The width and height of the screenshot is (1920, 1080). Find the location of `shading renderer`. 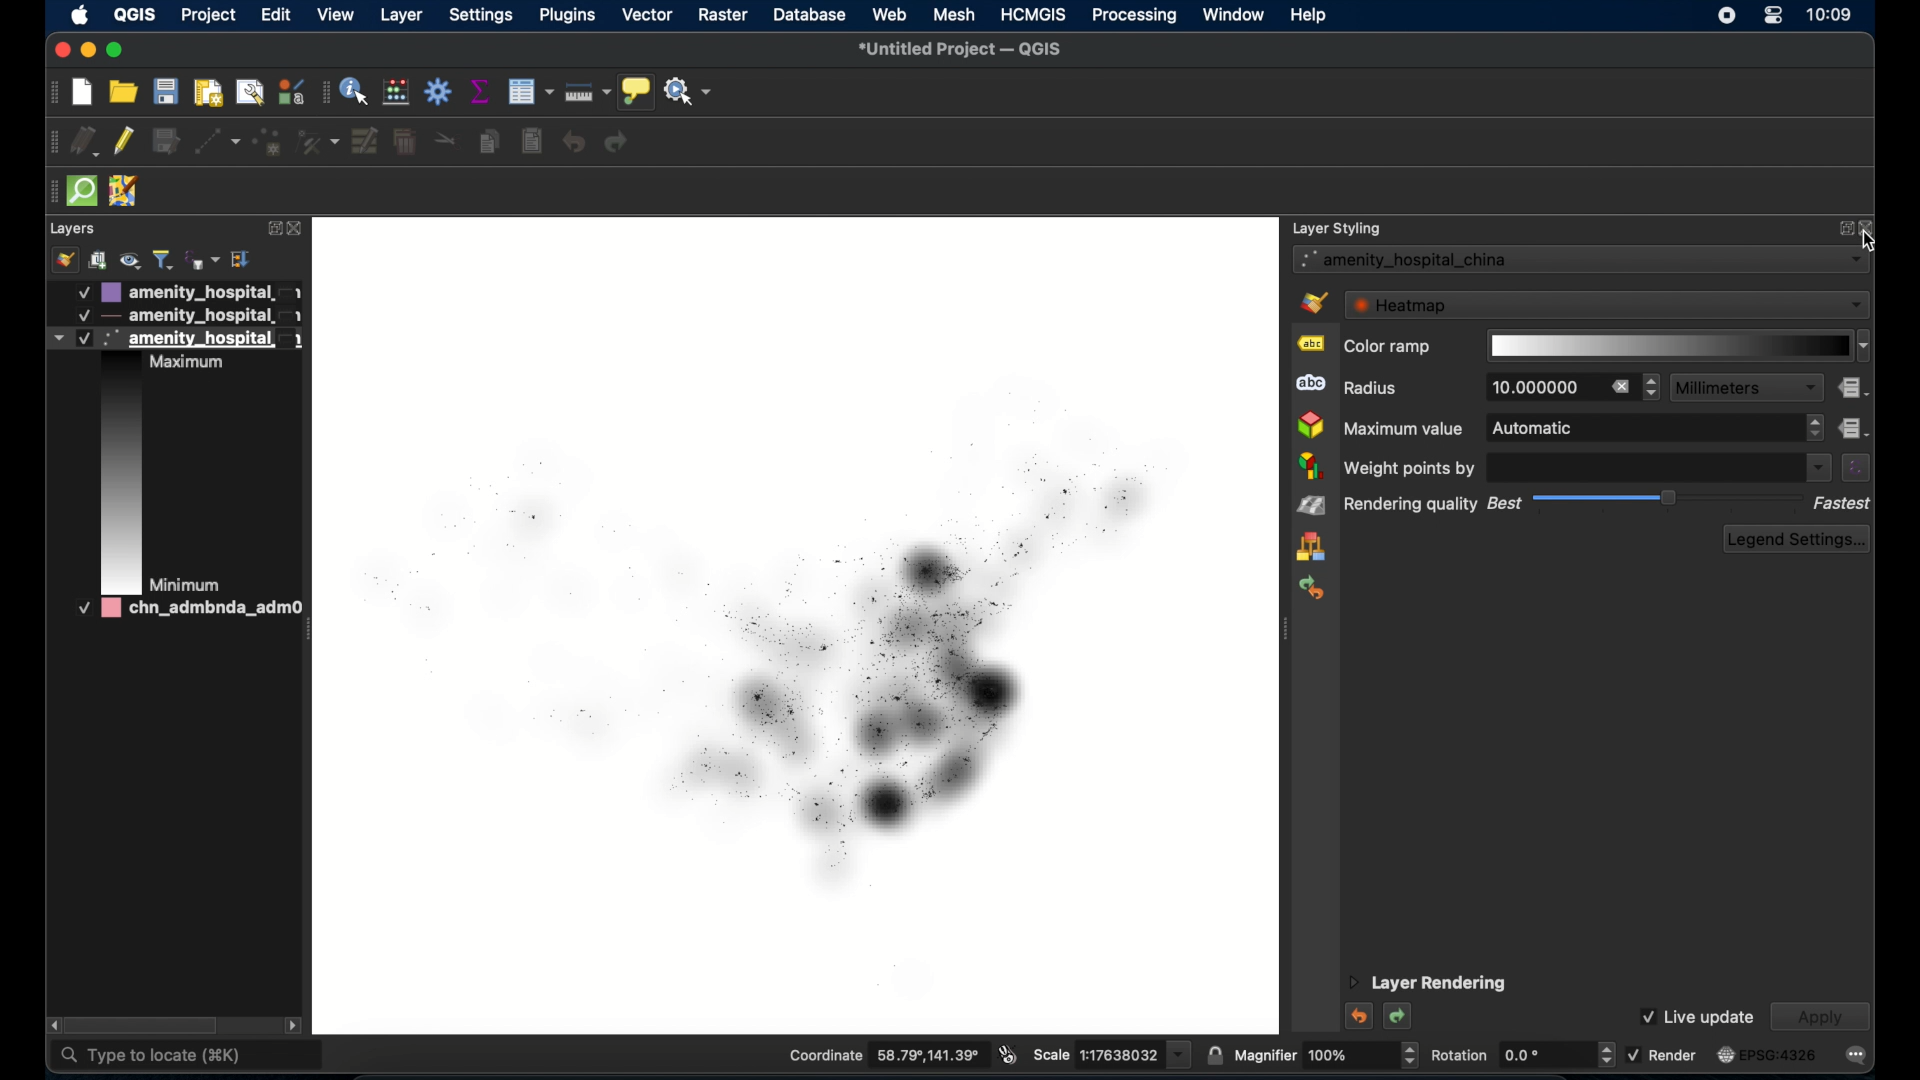

shading renderer is located at coordinates (1311, 505).